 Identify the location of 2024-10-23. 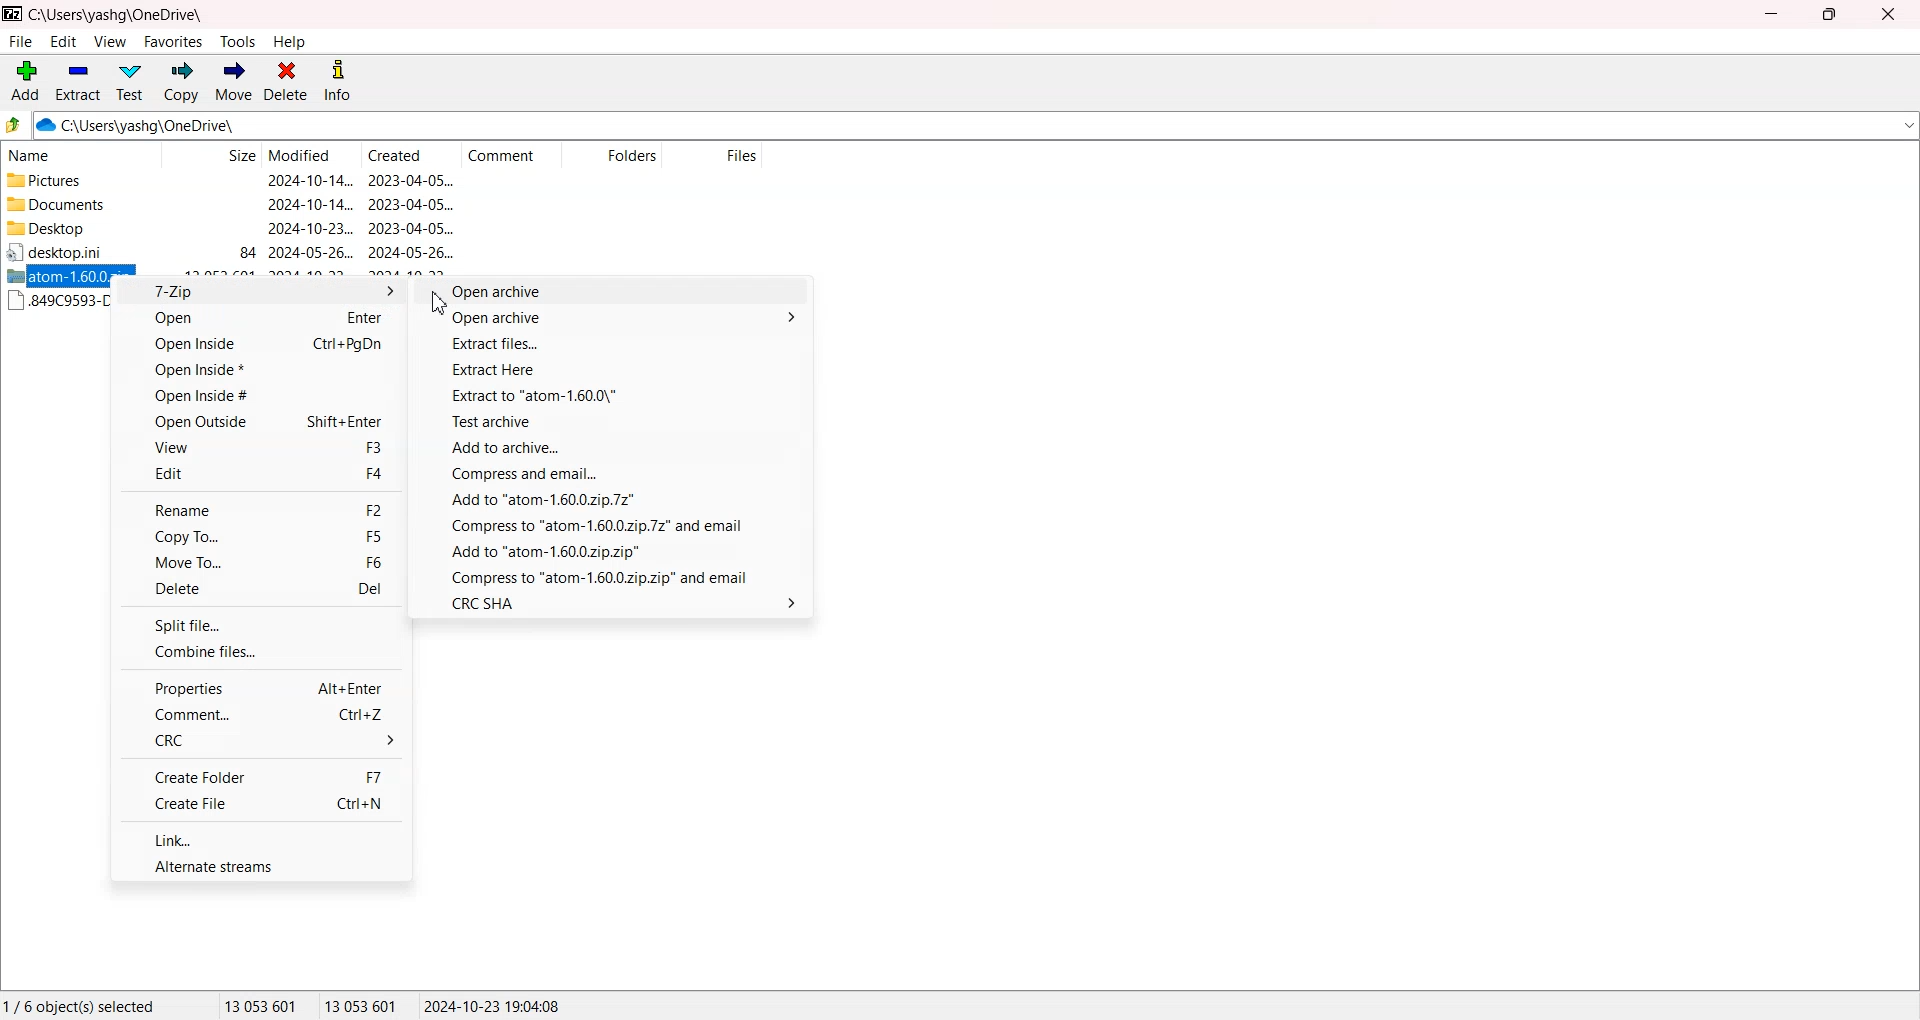
(311, 227).